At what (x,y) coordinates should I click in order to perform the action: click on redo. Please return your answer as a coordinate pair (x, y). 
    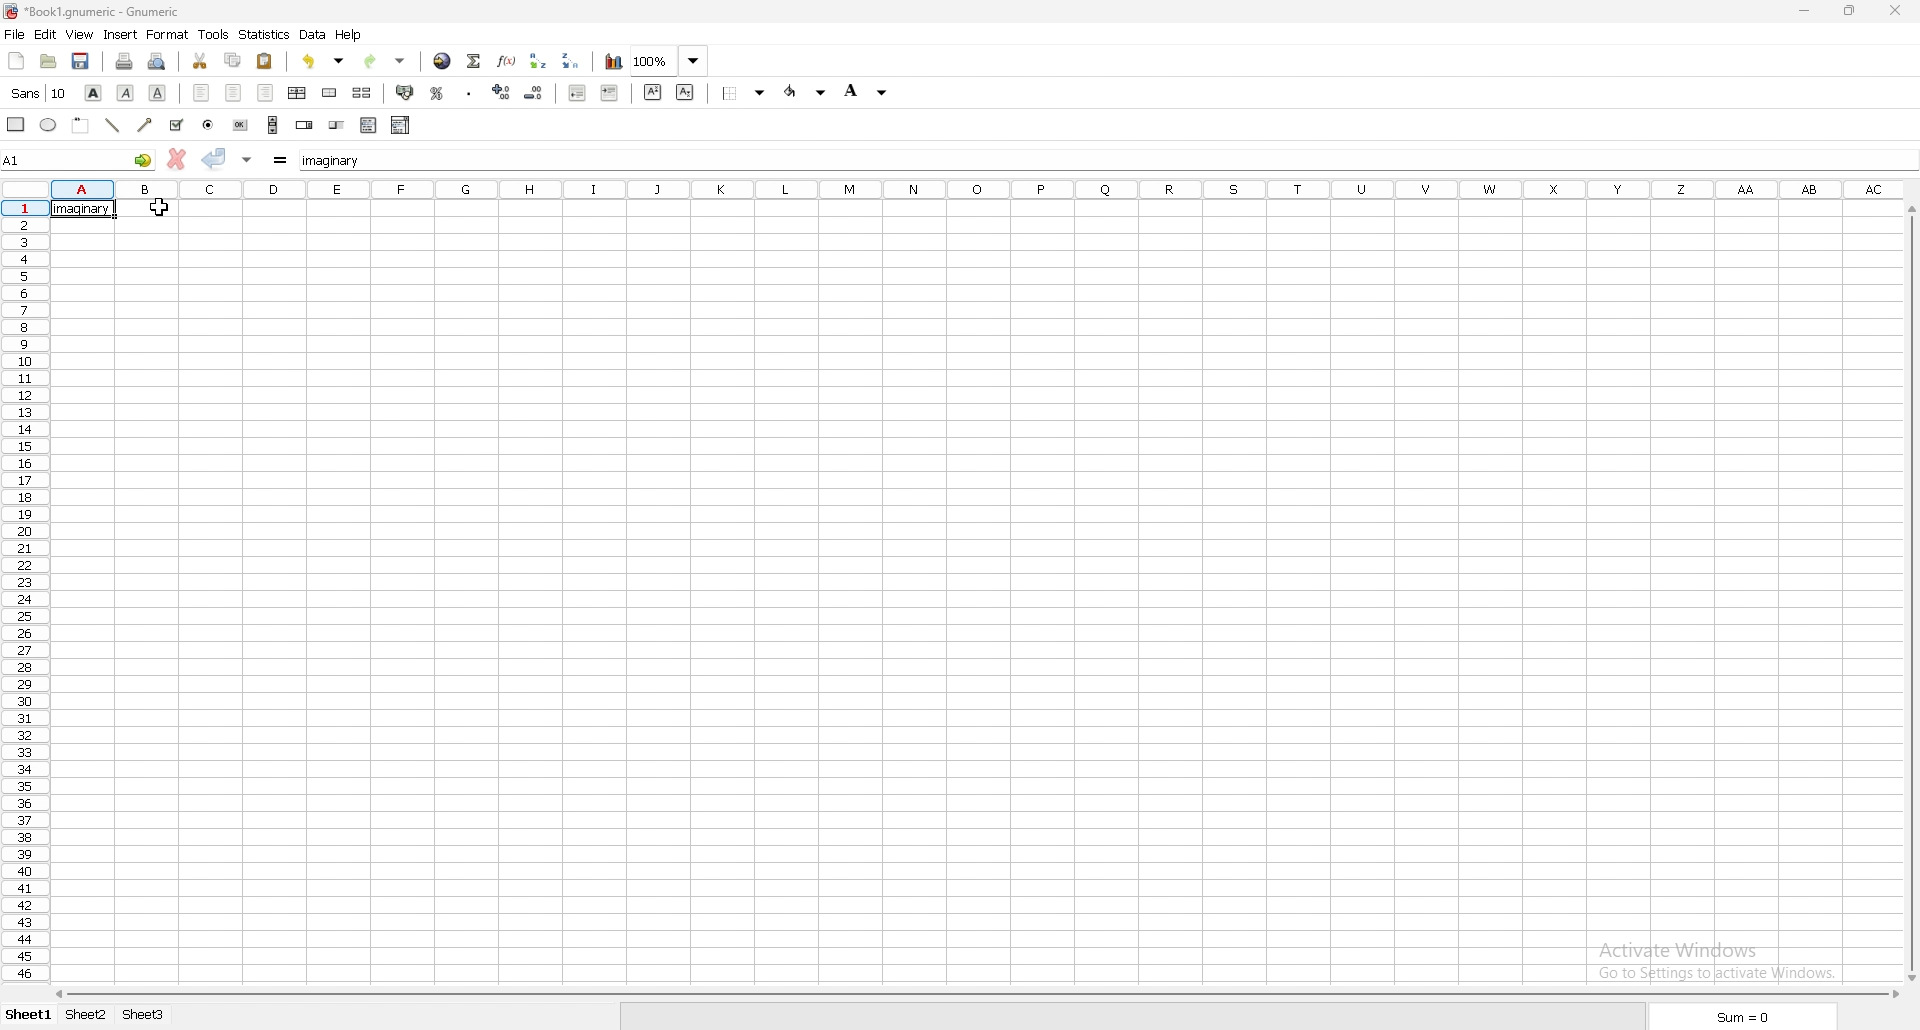
    Looking at the image, I should click on (384, 62).